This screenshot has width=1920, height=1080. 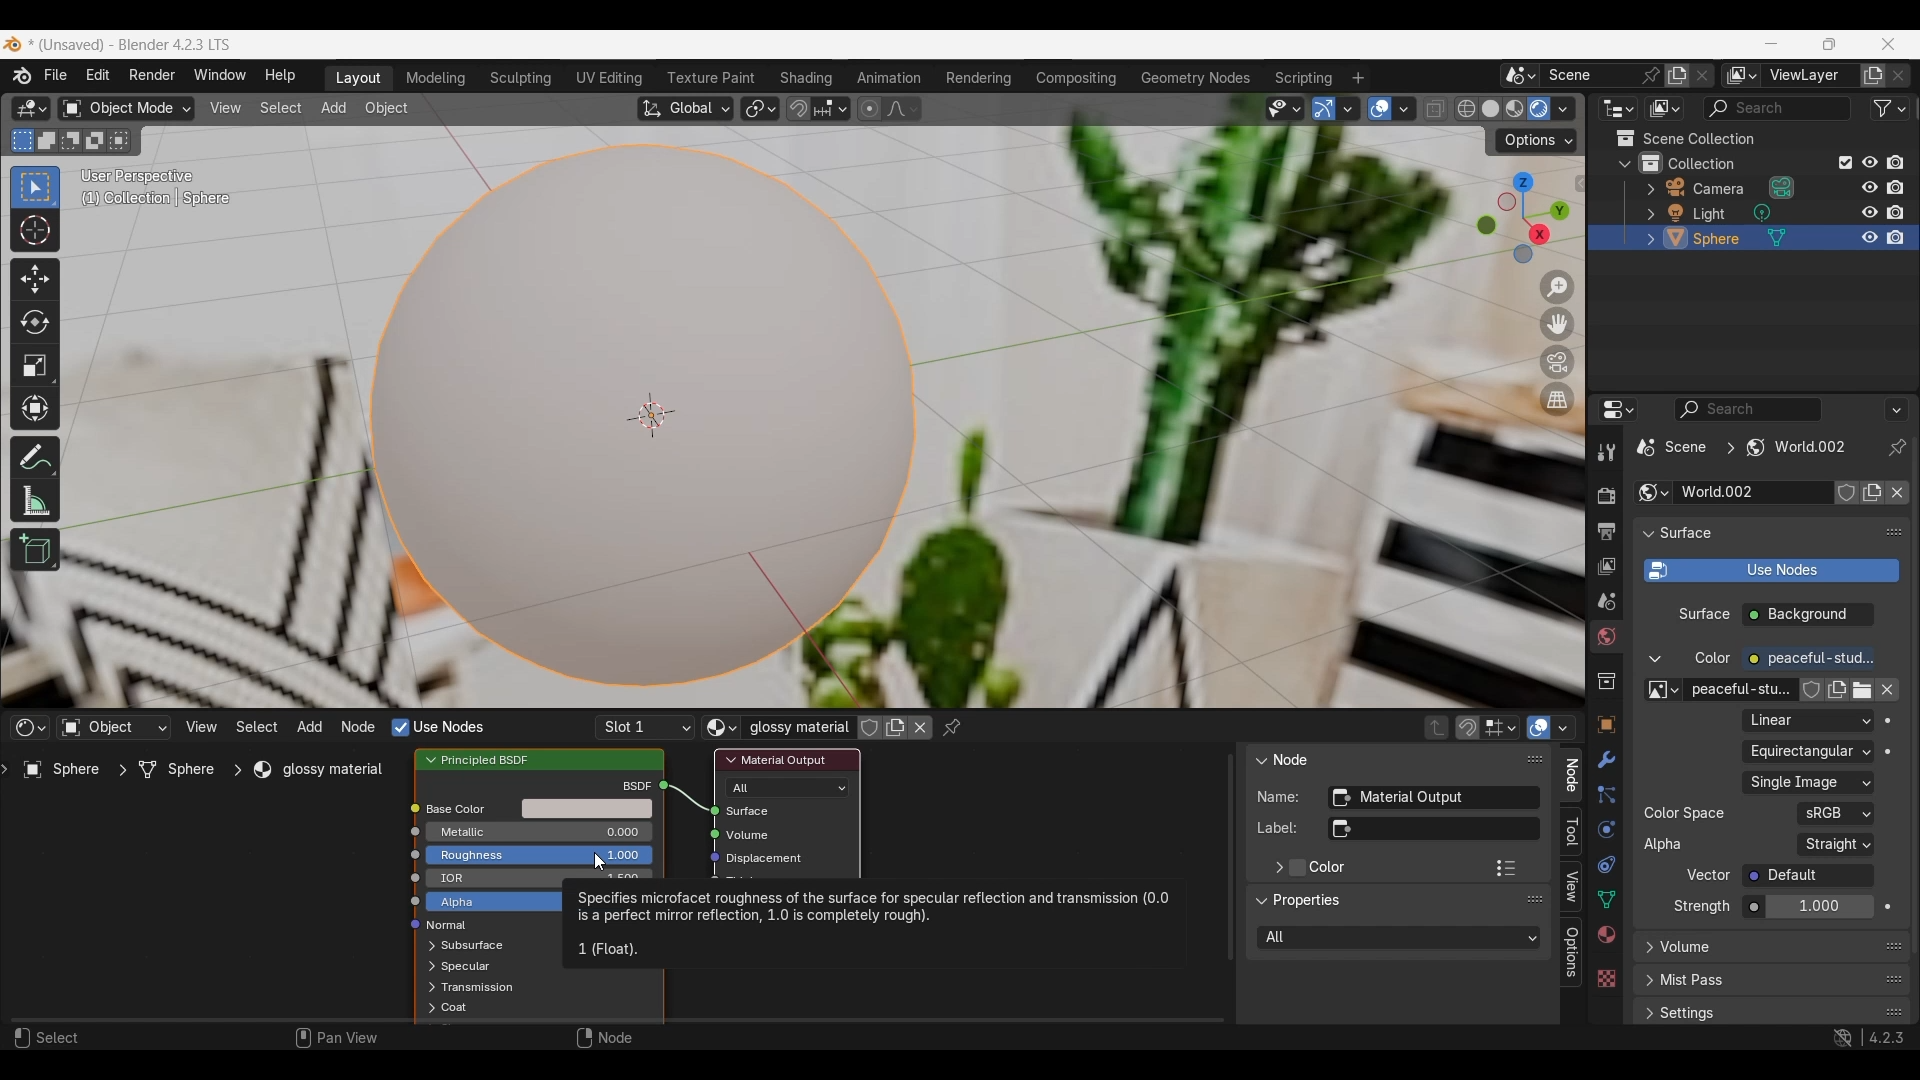 I want to click on Vector, so click(x=1709, y=875).